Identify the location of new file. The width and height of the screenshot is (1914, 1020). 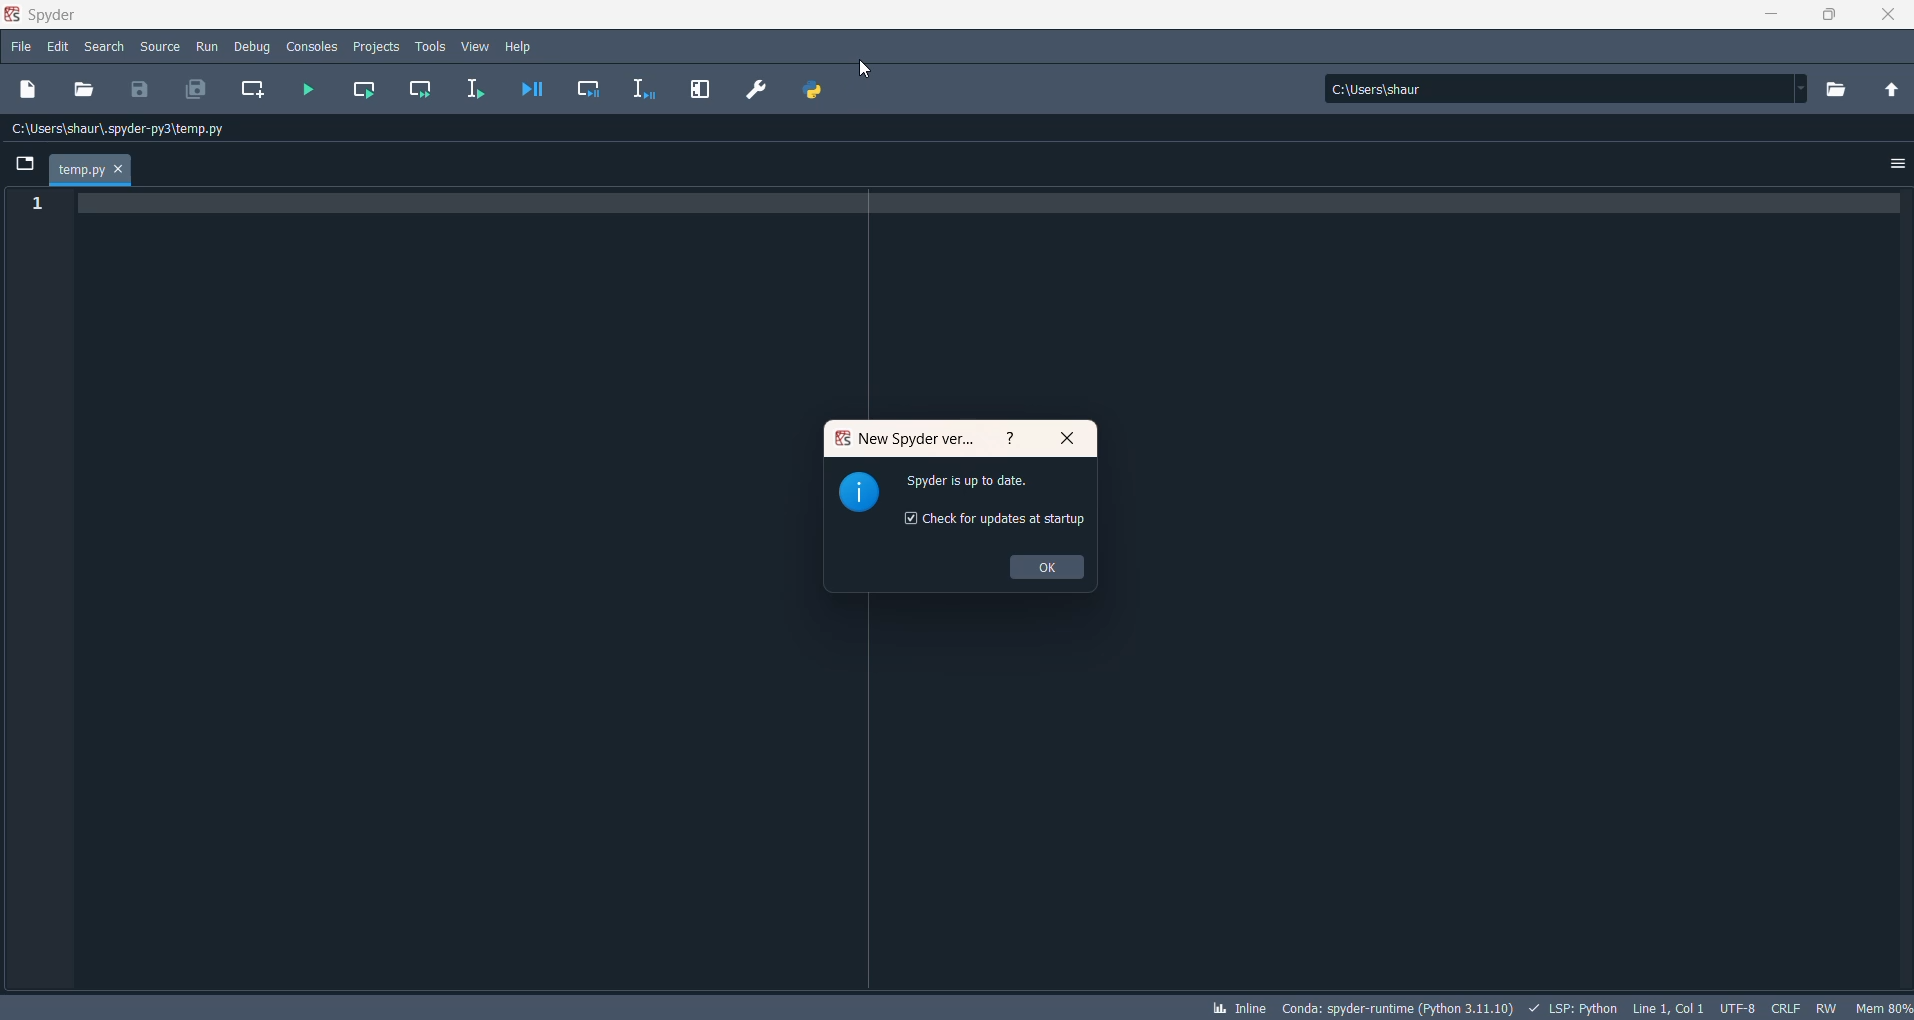
(35, 88).